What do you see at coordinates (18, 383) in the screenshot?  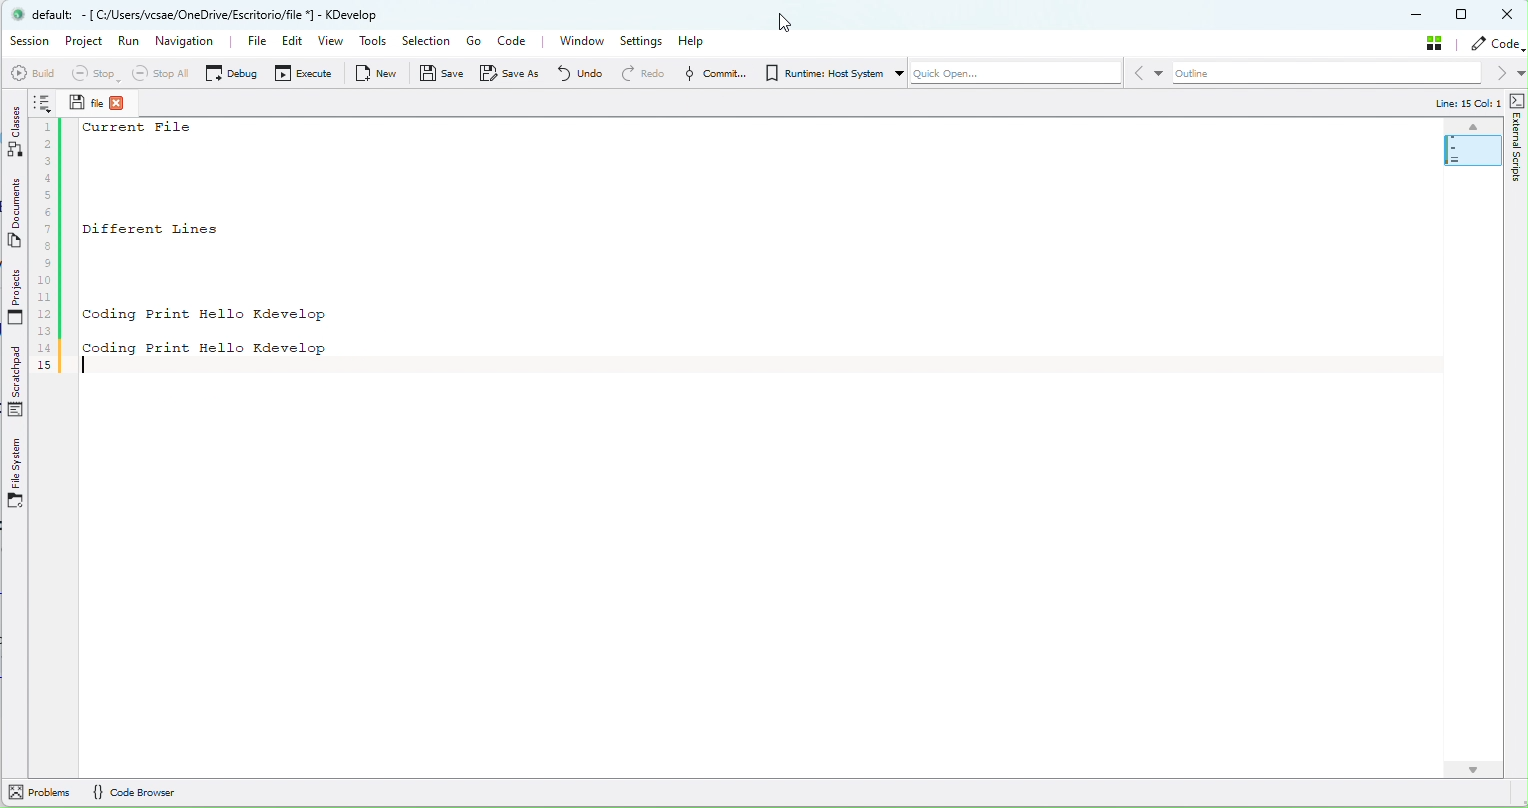 I see `Scratchpad` at bounding box center [18, 383].